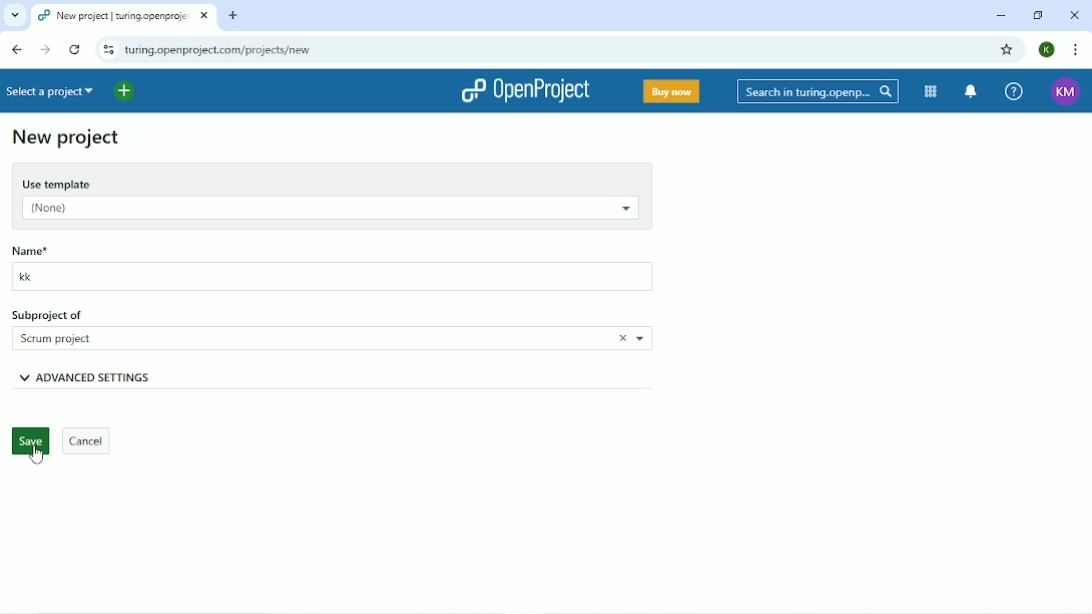 Image resolution: width=1092 pixels, height=614 pixels. What do you see at coordinates (111, 15) in the screenshot?
I see `projects | turing.openproject.com` at bounding box center [111, 15].